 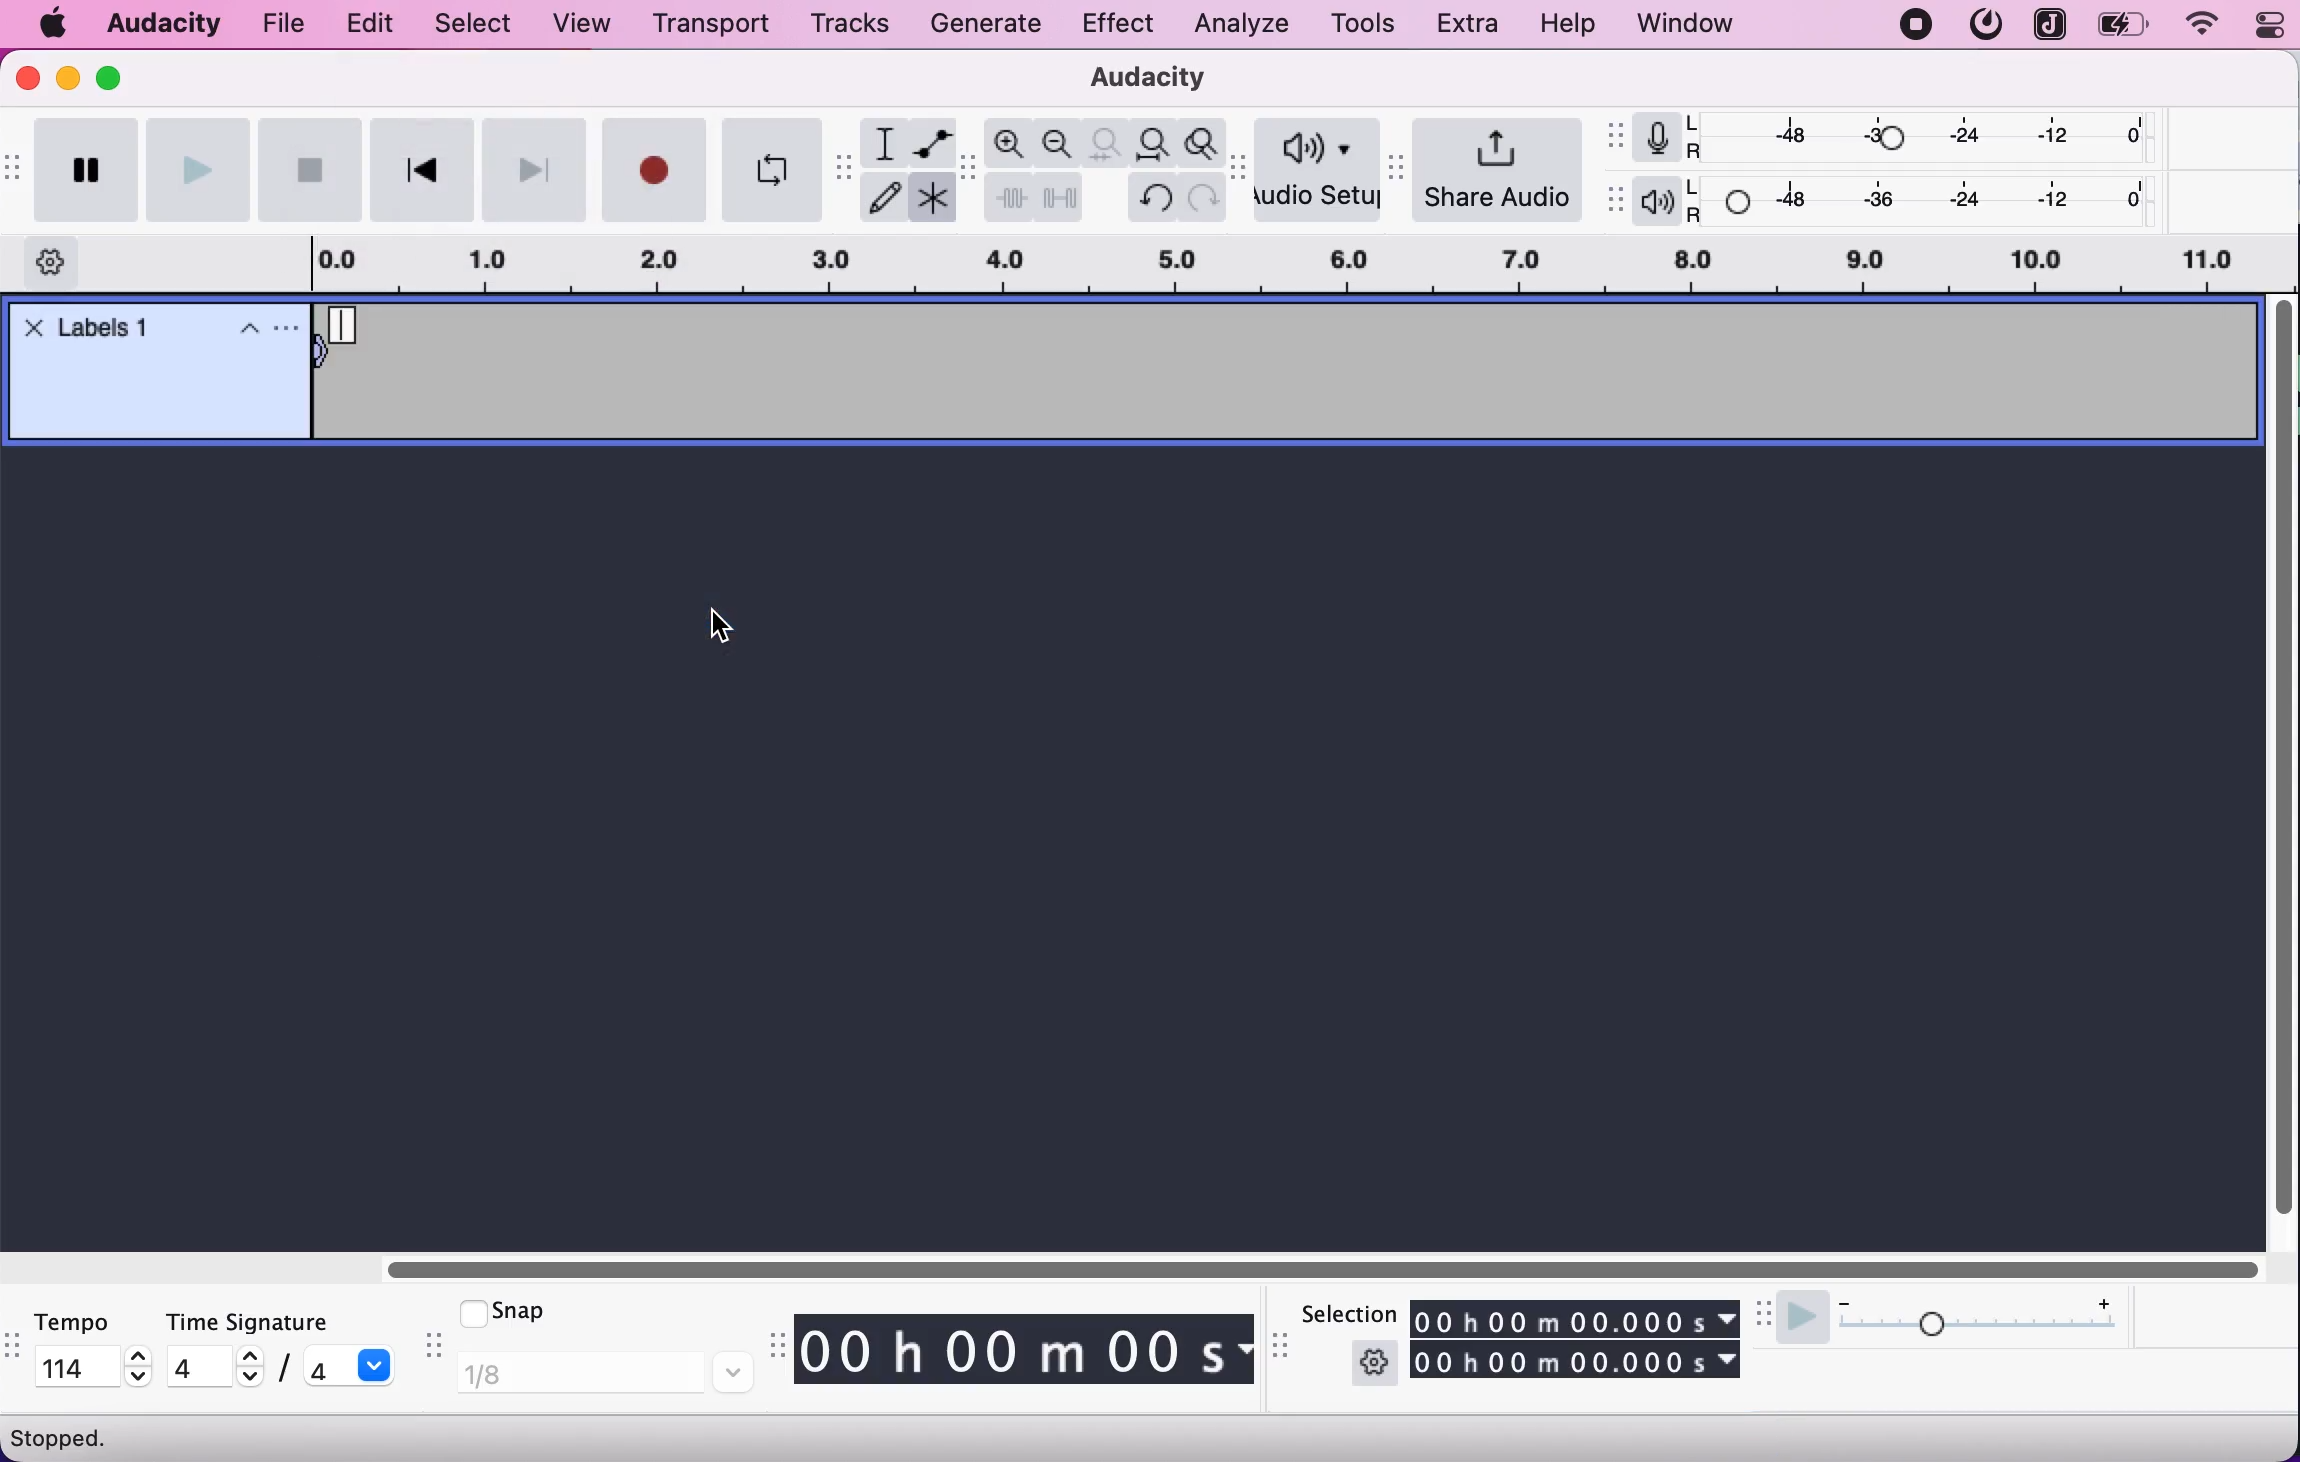 What do you see at coordinates (584, 25) in the screenshot?
I see `view` at bounding box center [584, 25].